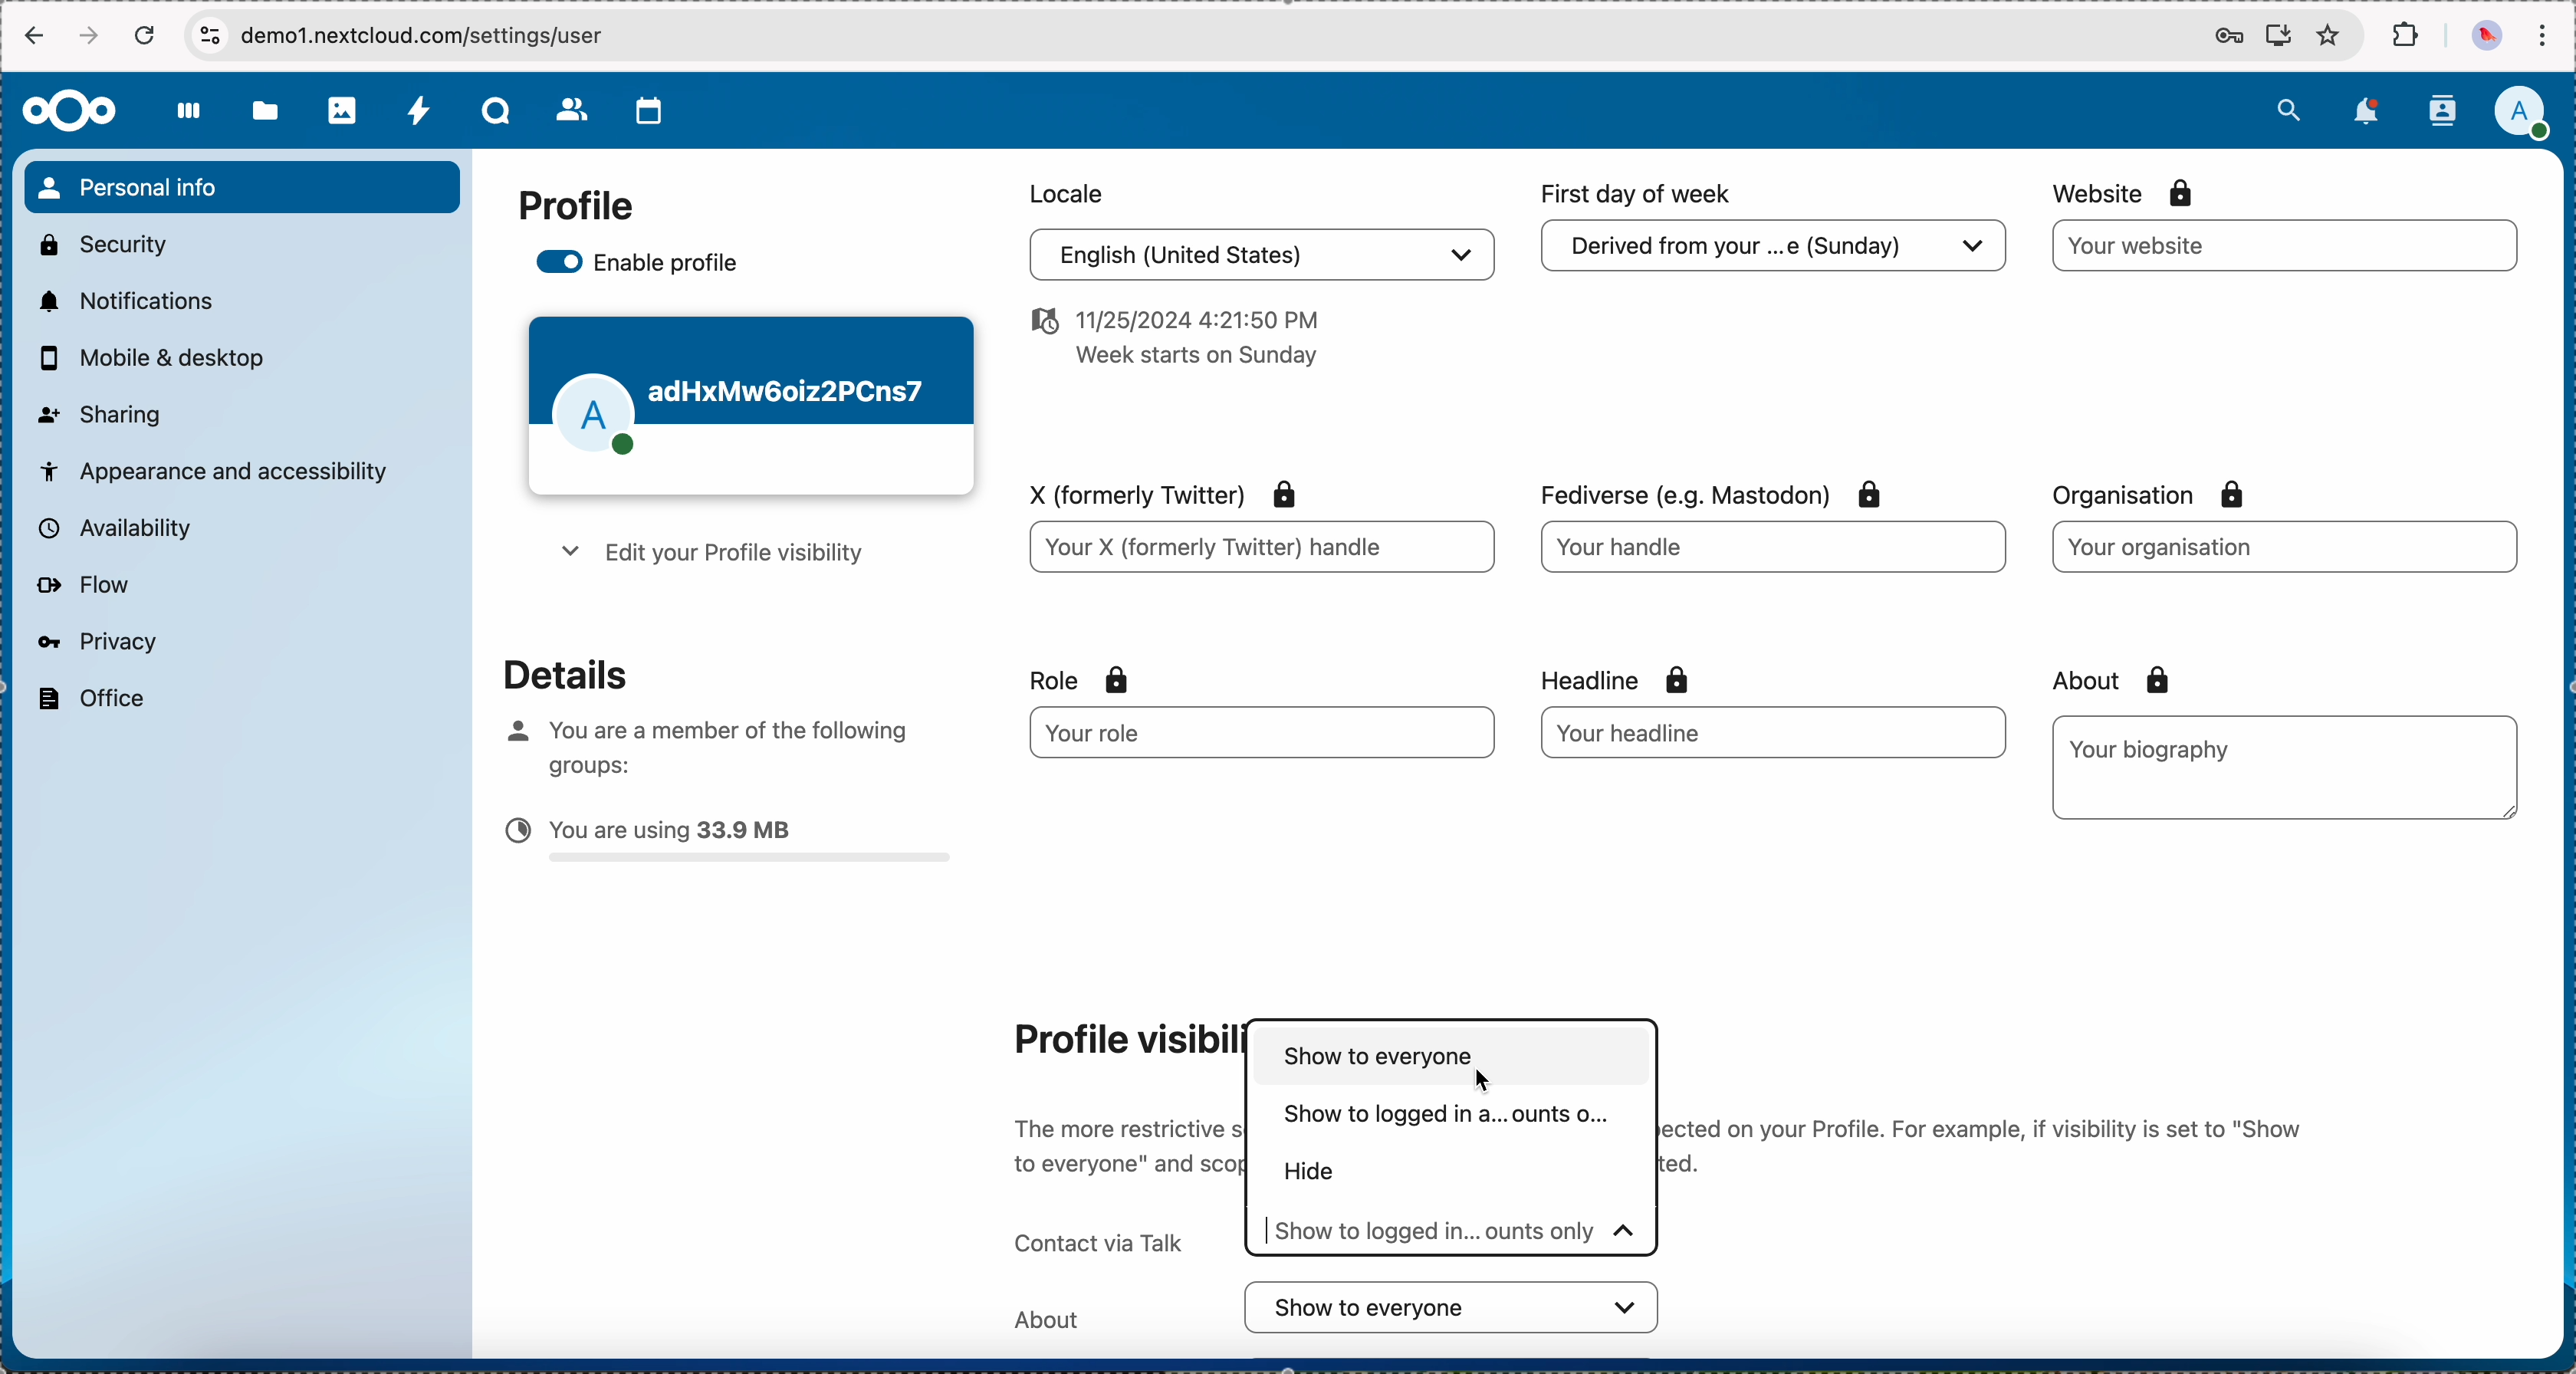 This screenshot has height=1374, width=2576. What do you see at coordinates (750, 407) in the screenshot?
I see `profile theme` at bounding box center [750, 407].